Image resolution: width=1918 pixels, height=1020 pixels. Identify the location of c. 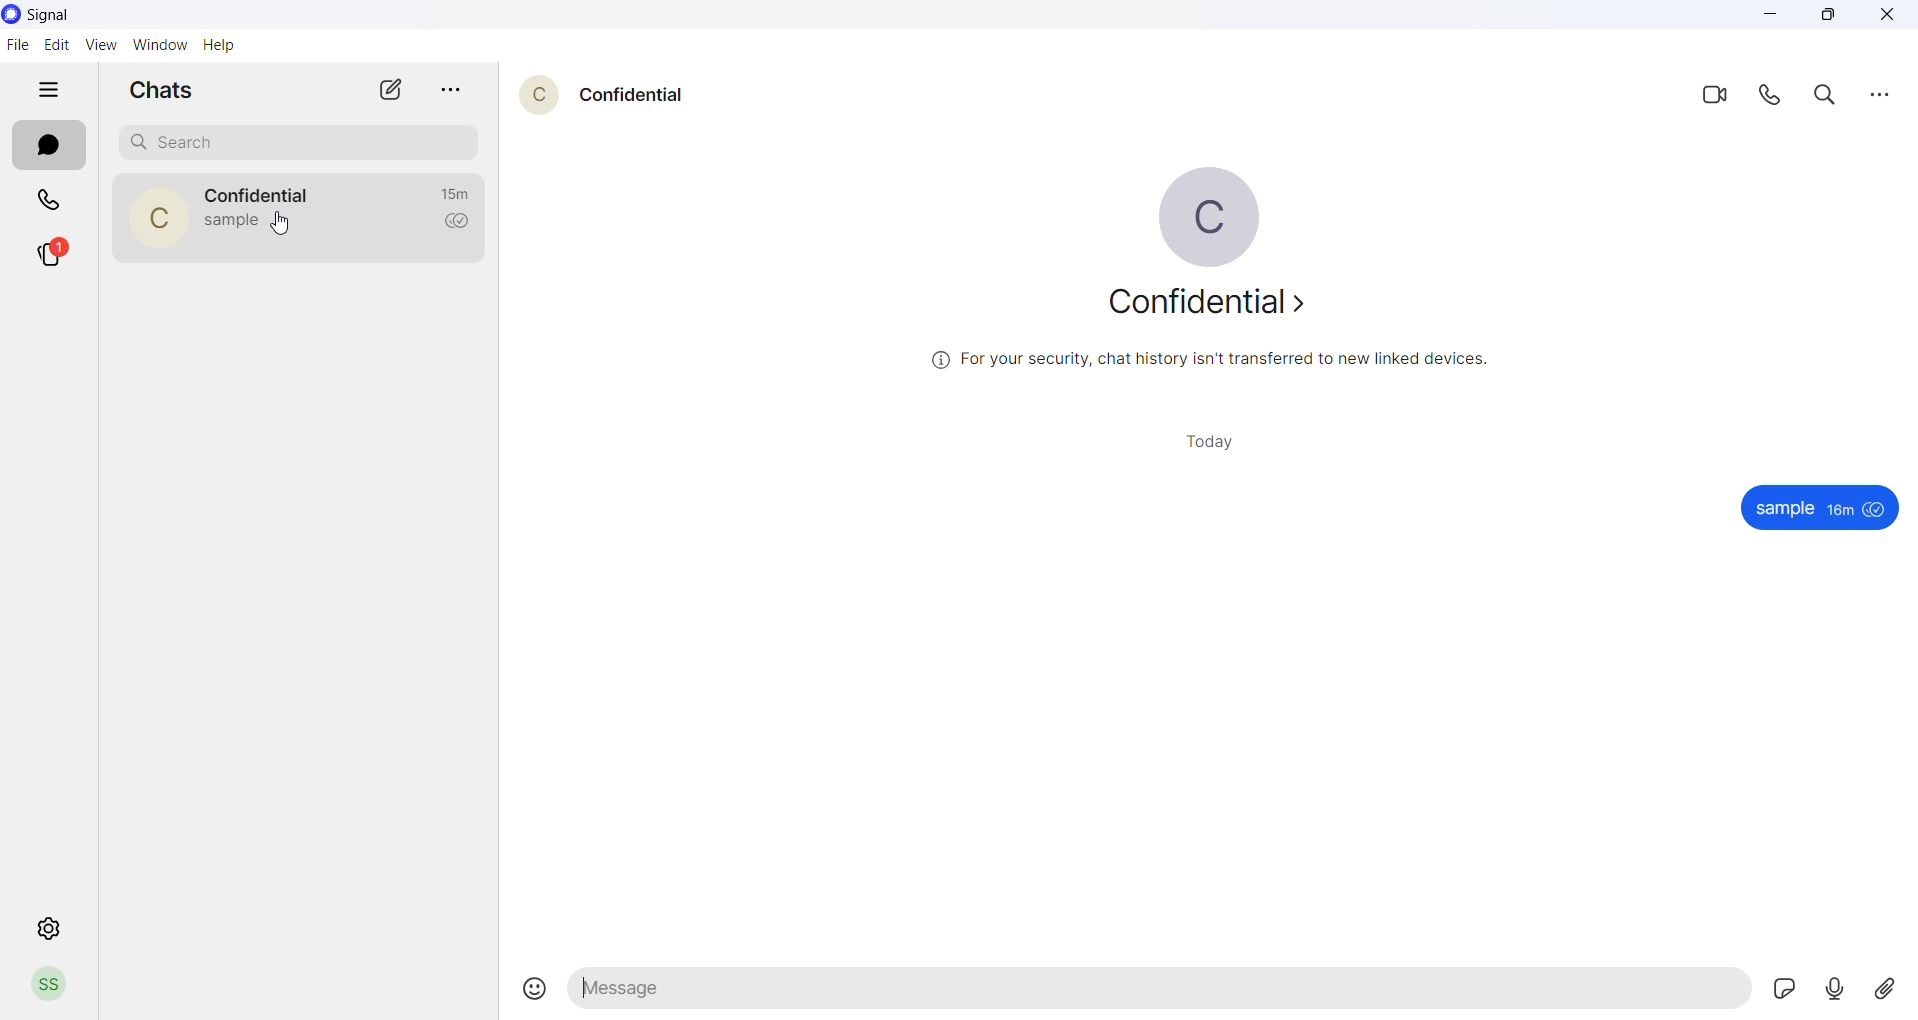
(539, 94).